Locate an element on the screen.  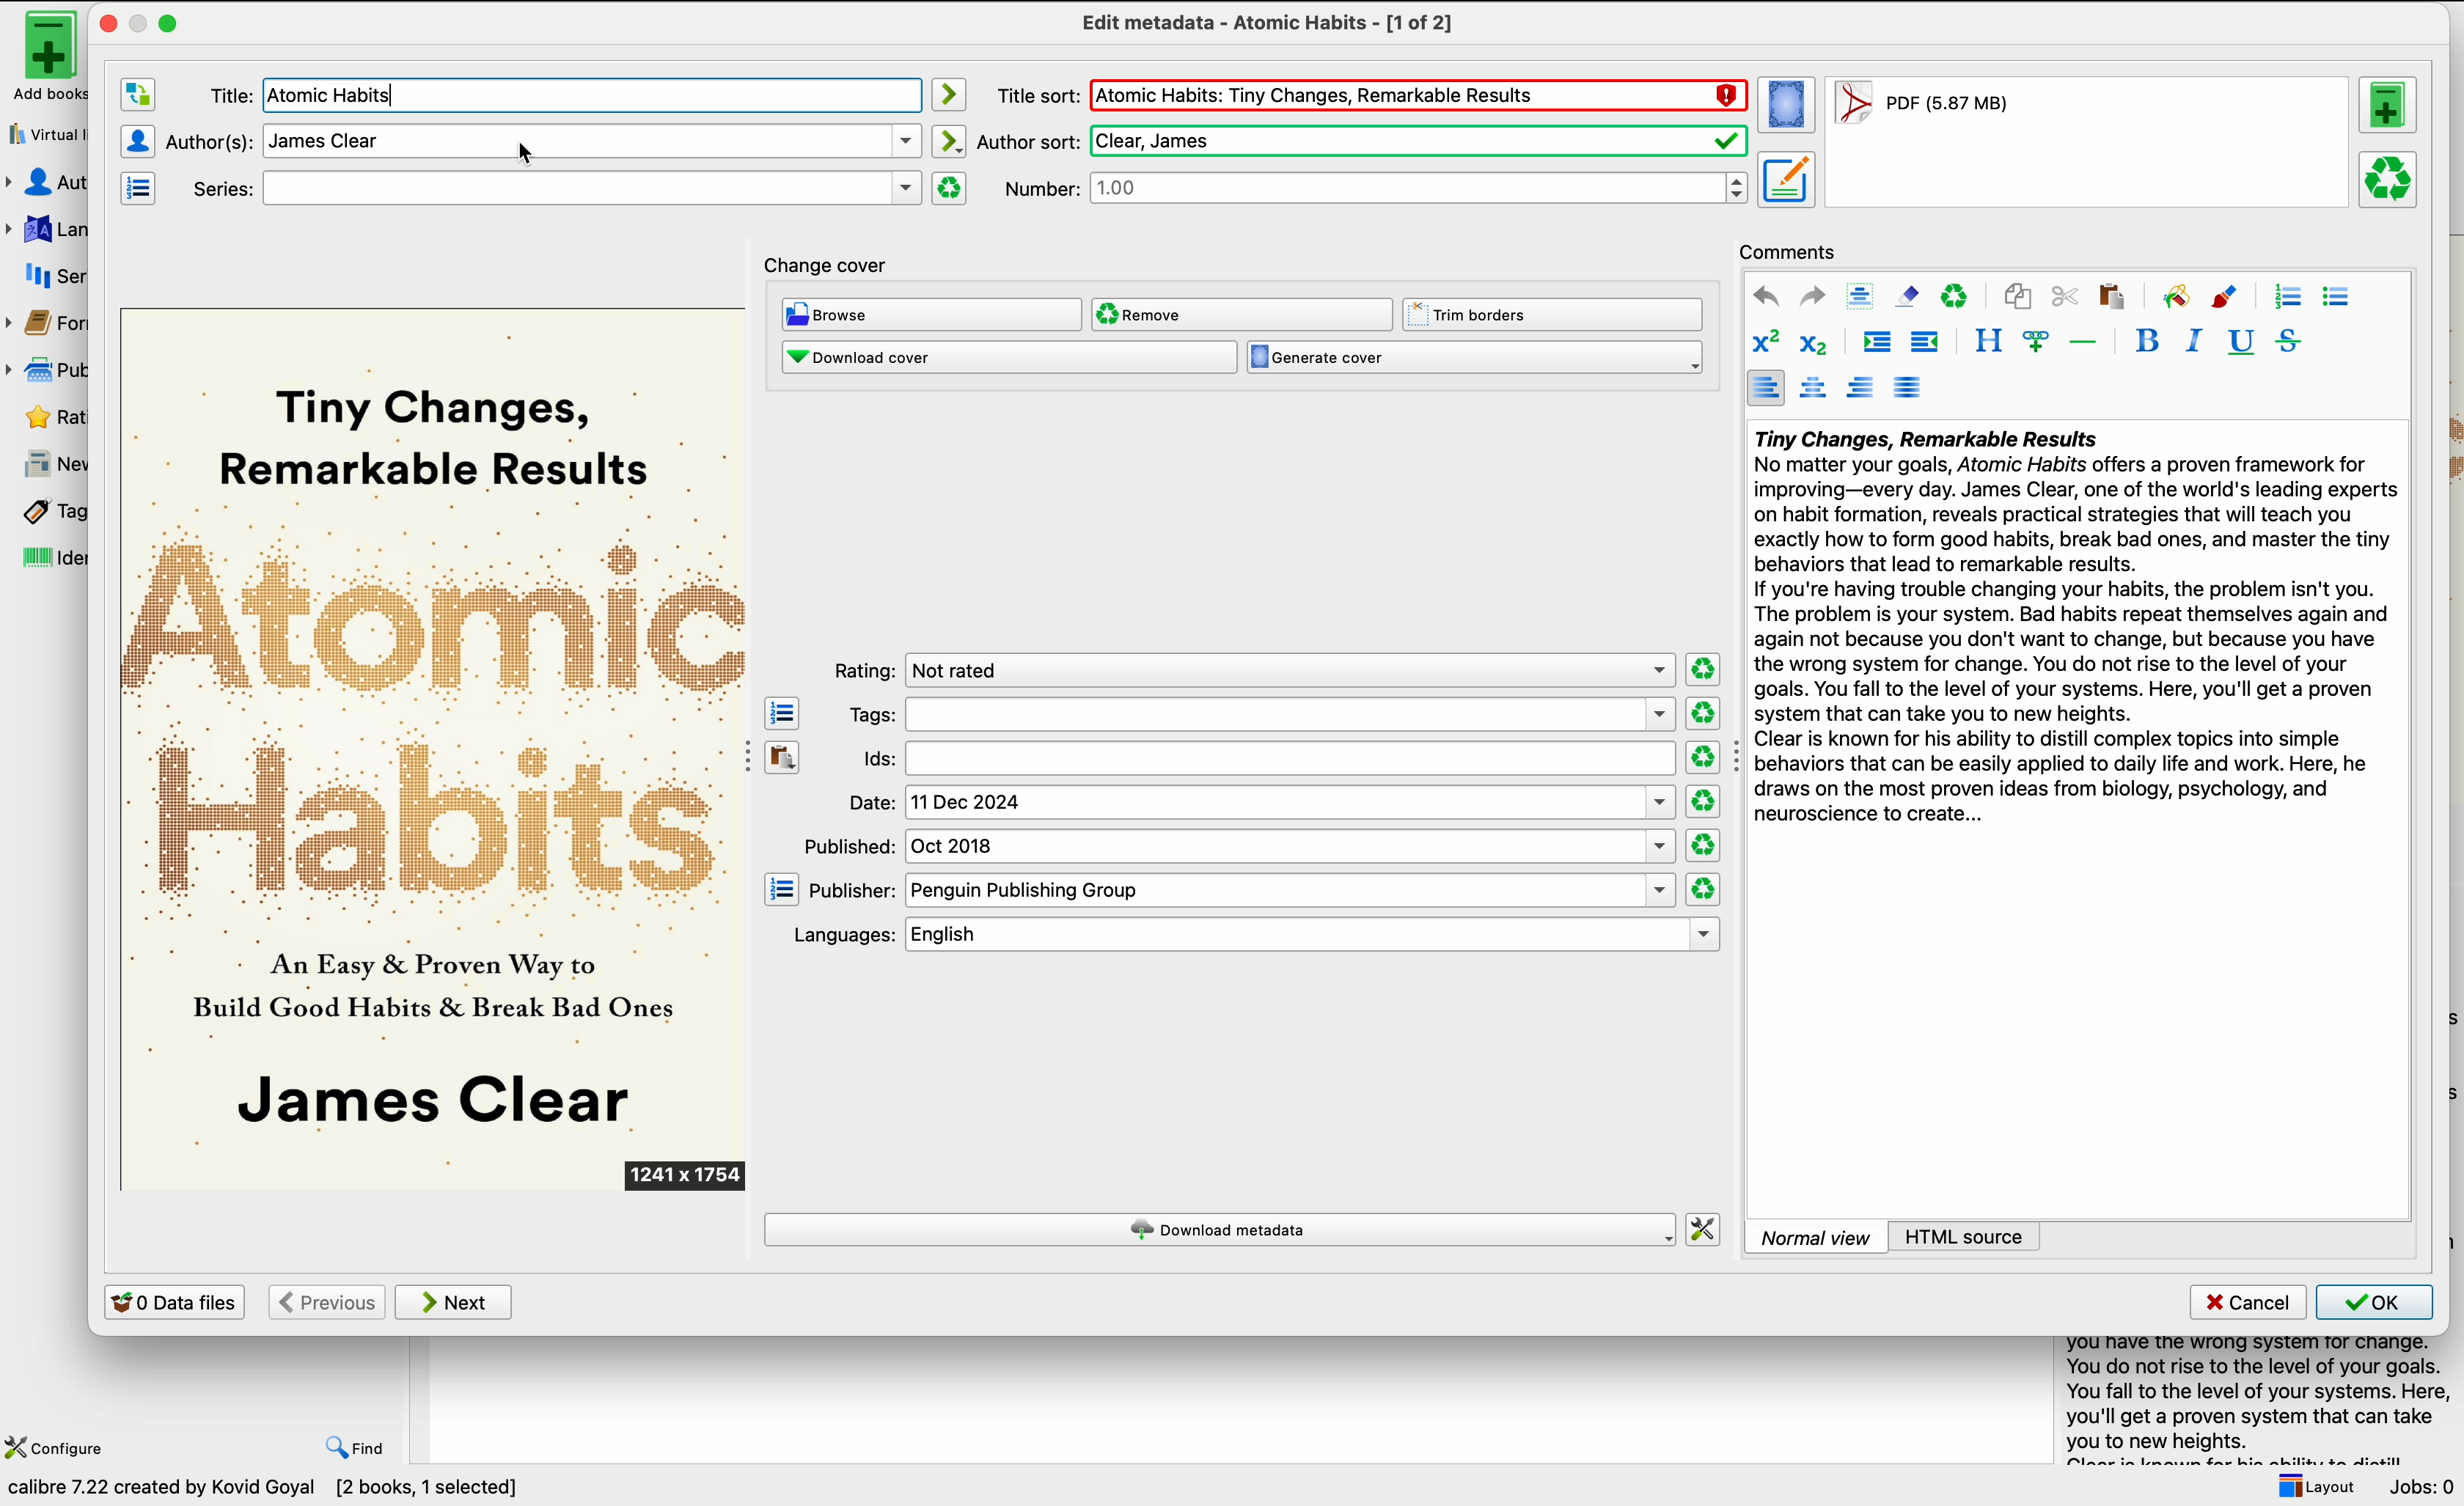
close is located at coordinates (106, 23).